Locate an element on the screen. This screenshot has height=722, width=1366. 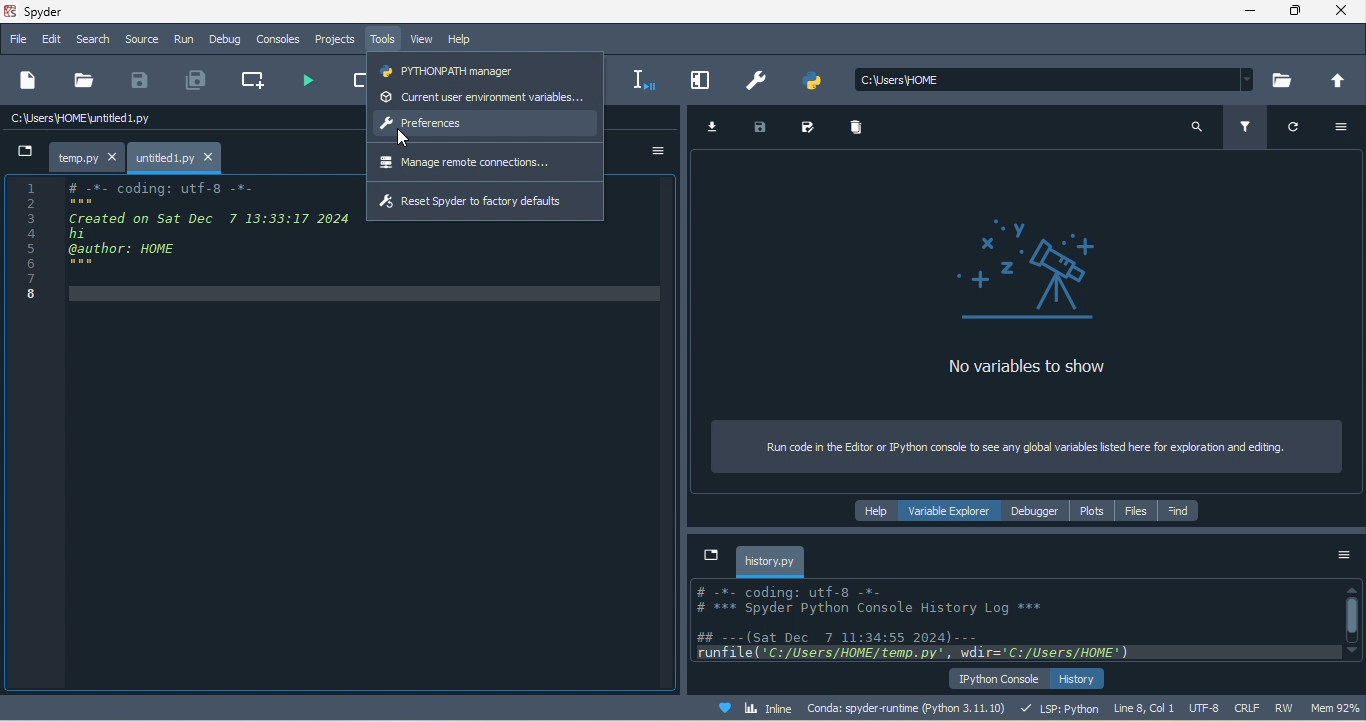
help is located at coordinates (878, 511).